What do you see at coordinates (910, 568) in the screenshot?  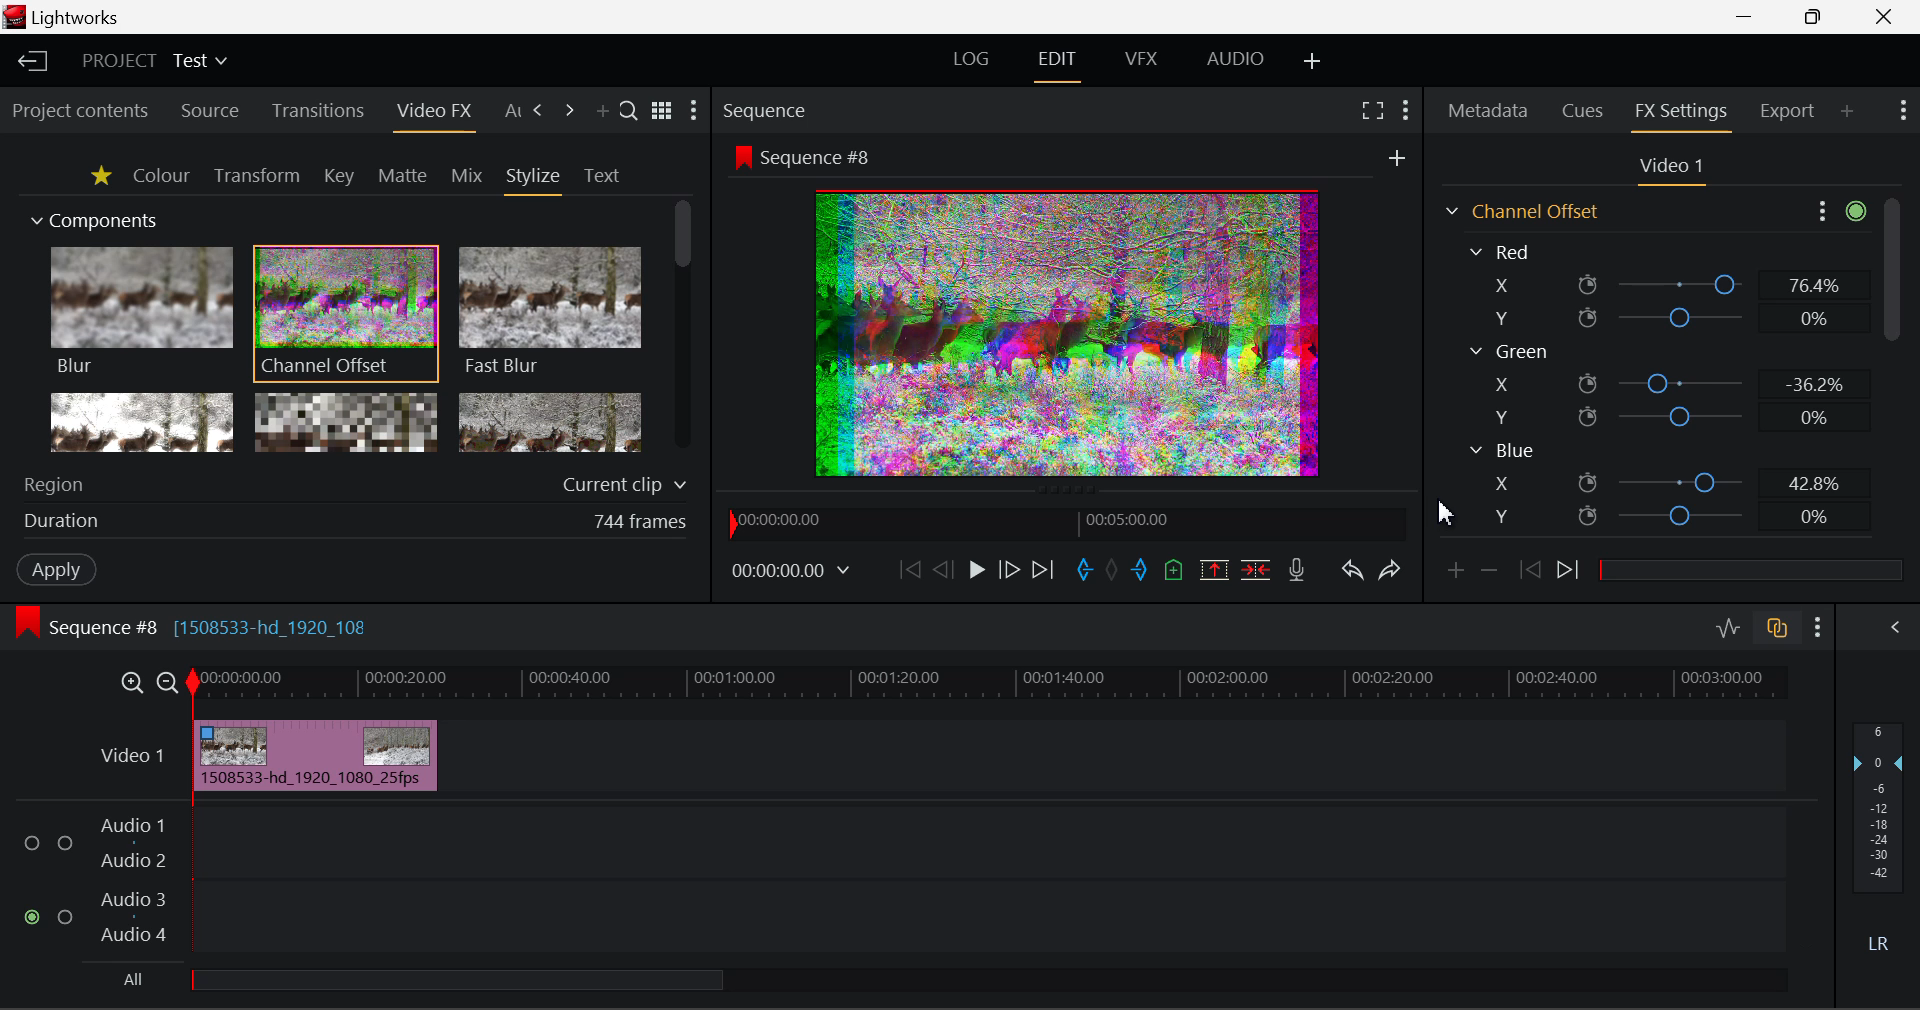 I see `To Start` at bounding box center [910, 568].